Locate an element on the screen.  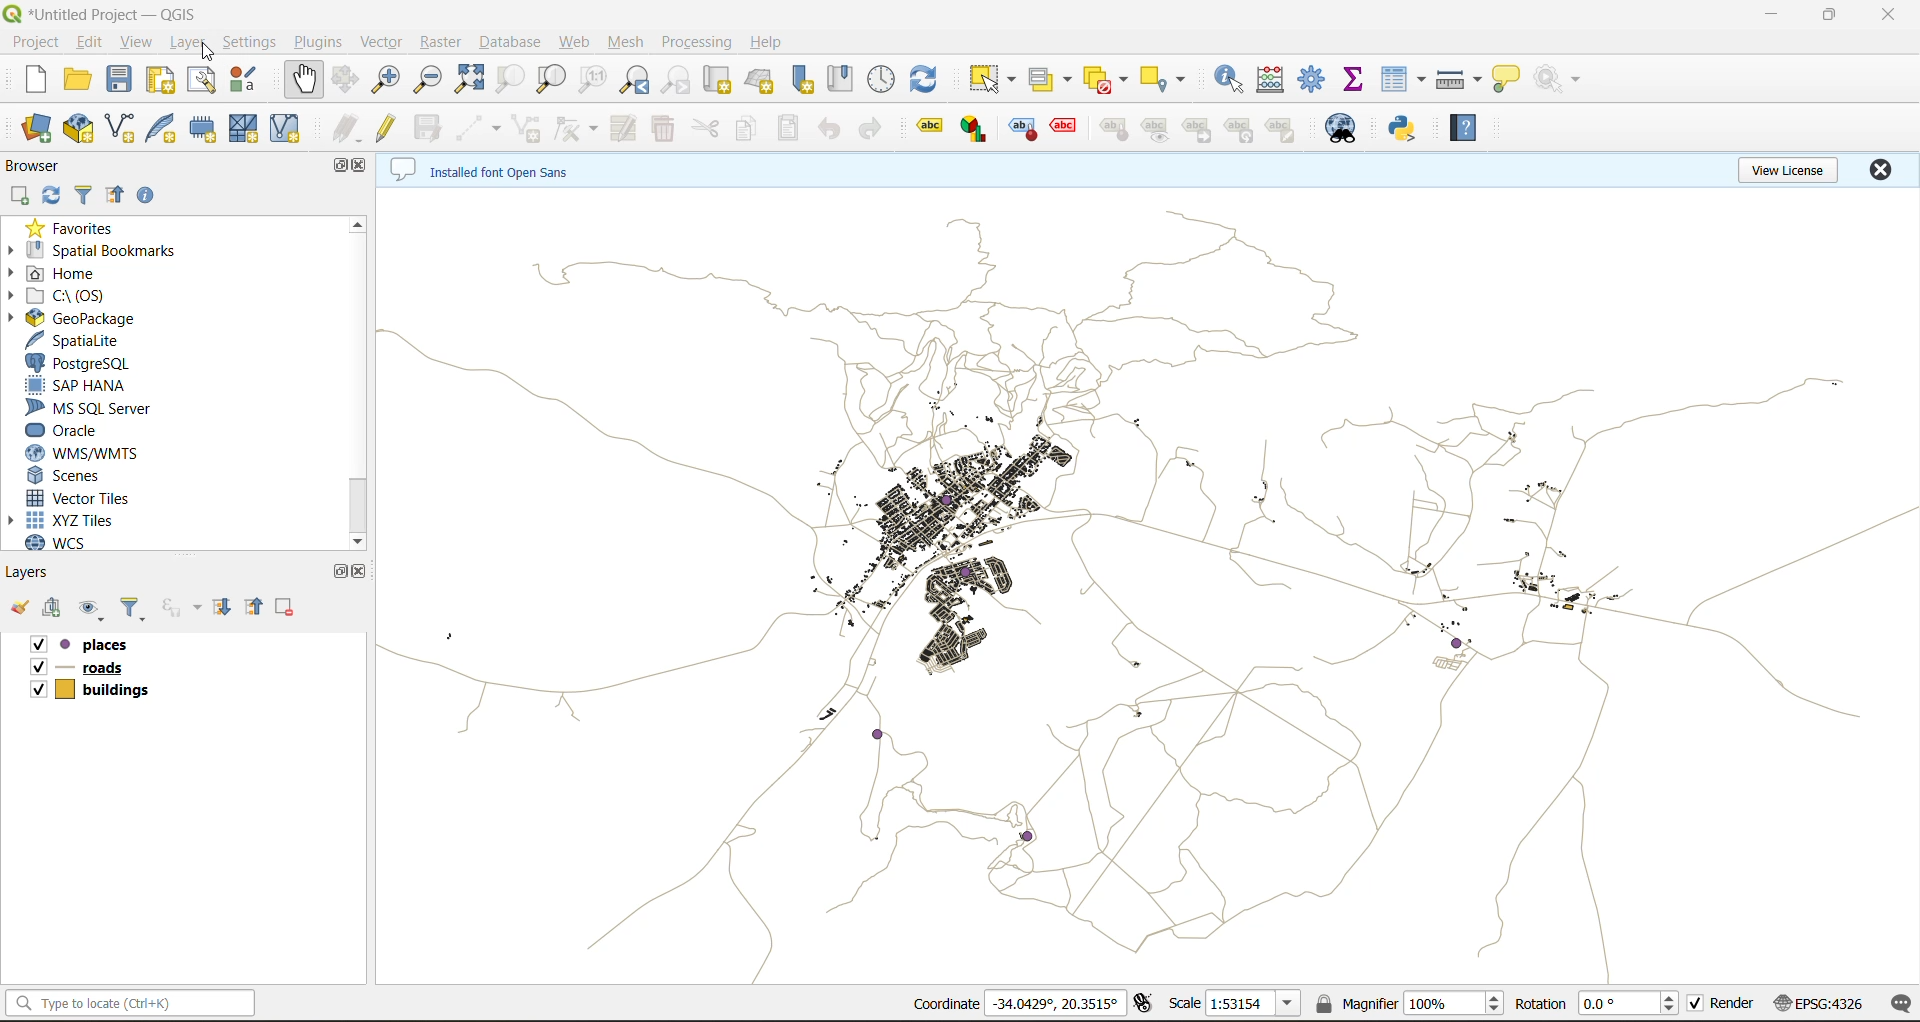
plugins is located at coordinates (323, 42).